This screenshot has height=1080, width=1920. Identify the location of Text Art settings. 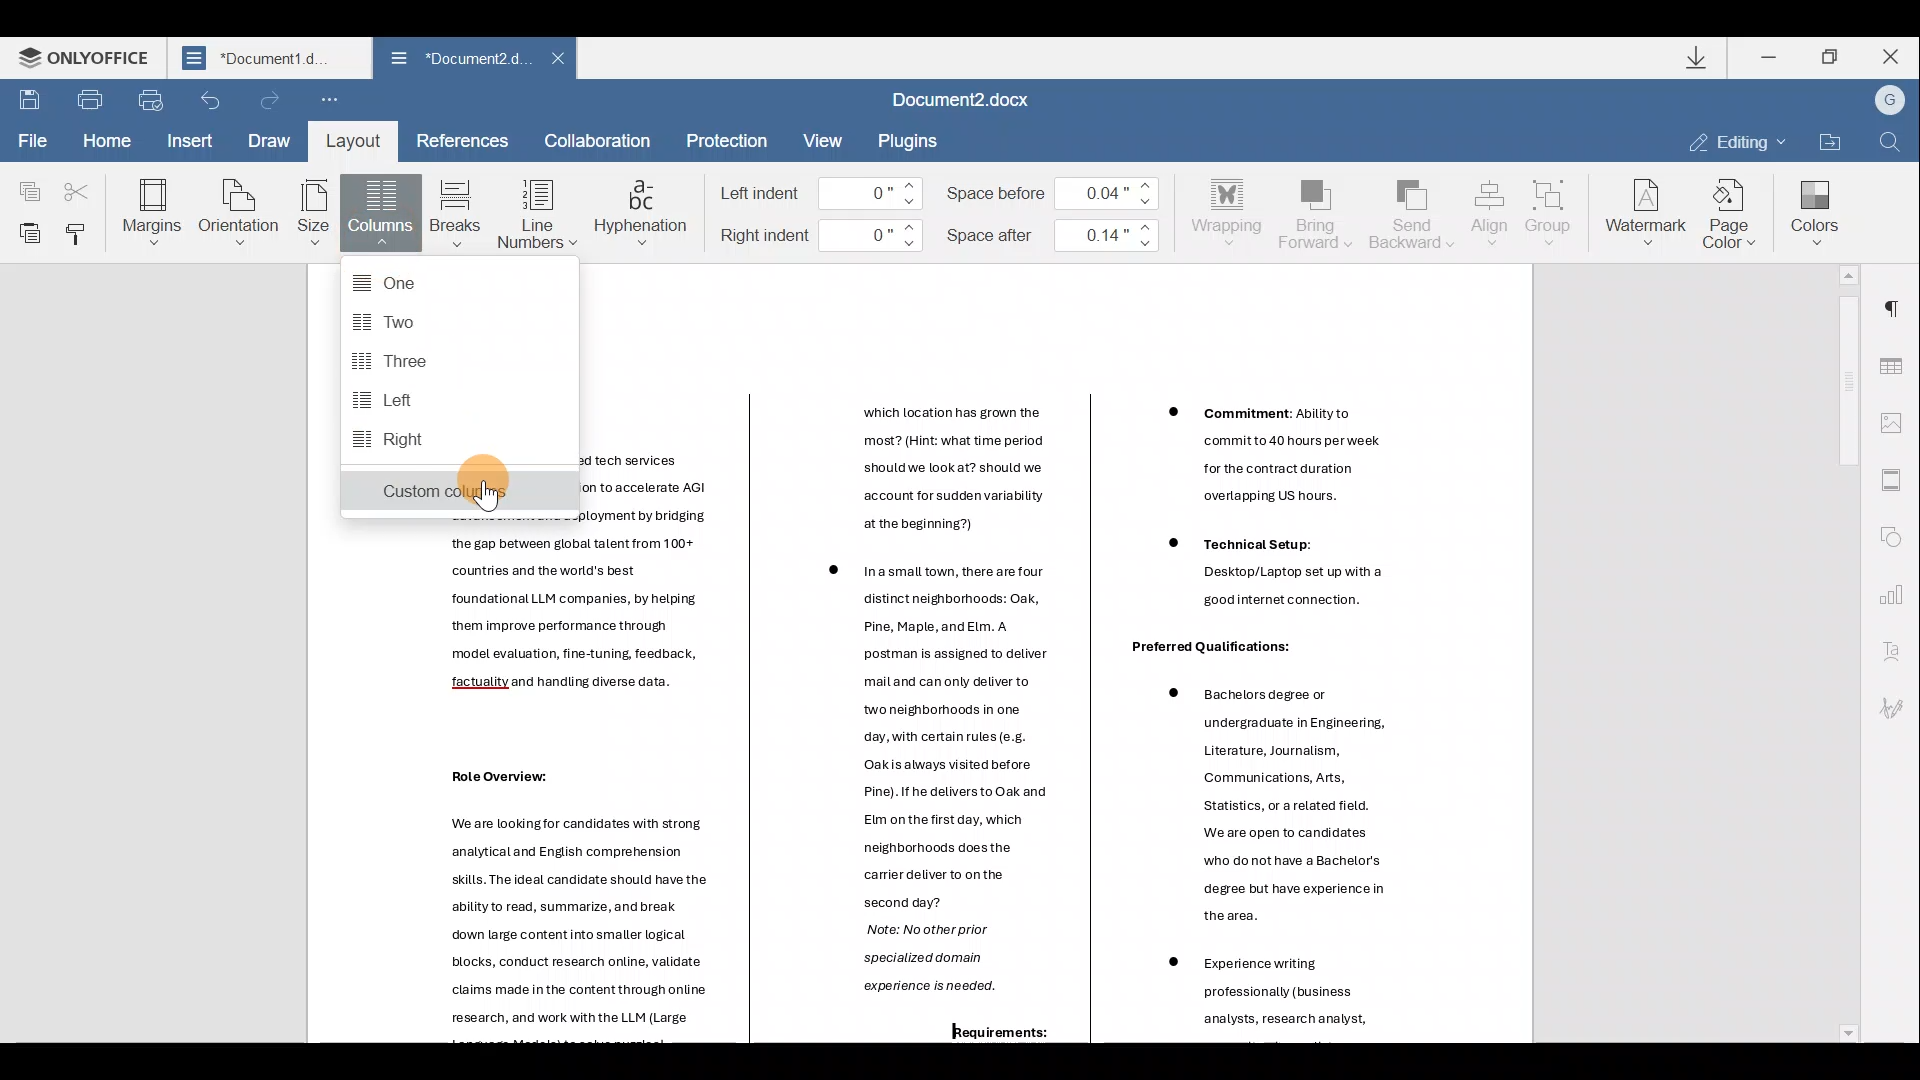
(1895, 653).